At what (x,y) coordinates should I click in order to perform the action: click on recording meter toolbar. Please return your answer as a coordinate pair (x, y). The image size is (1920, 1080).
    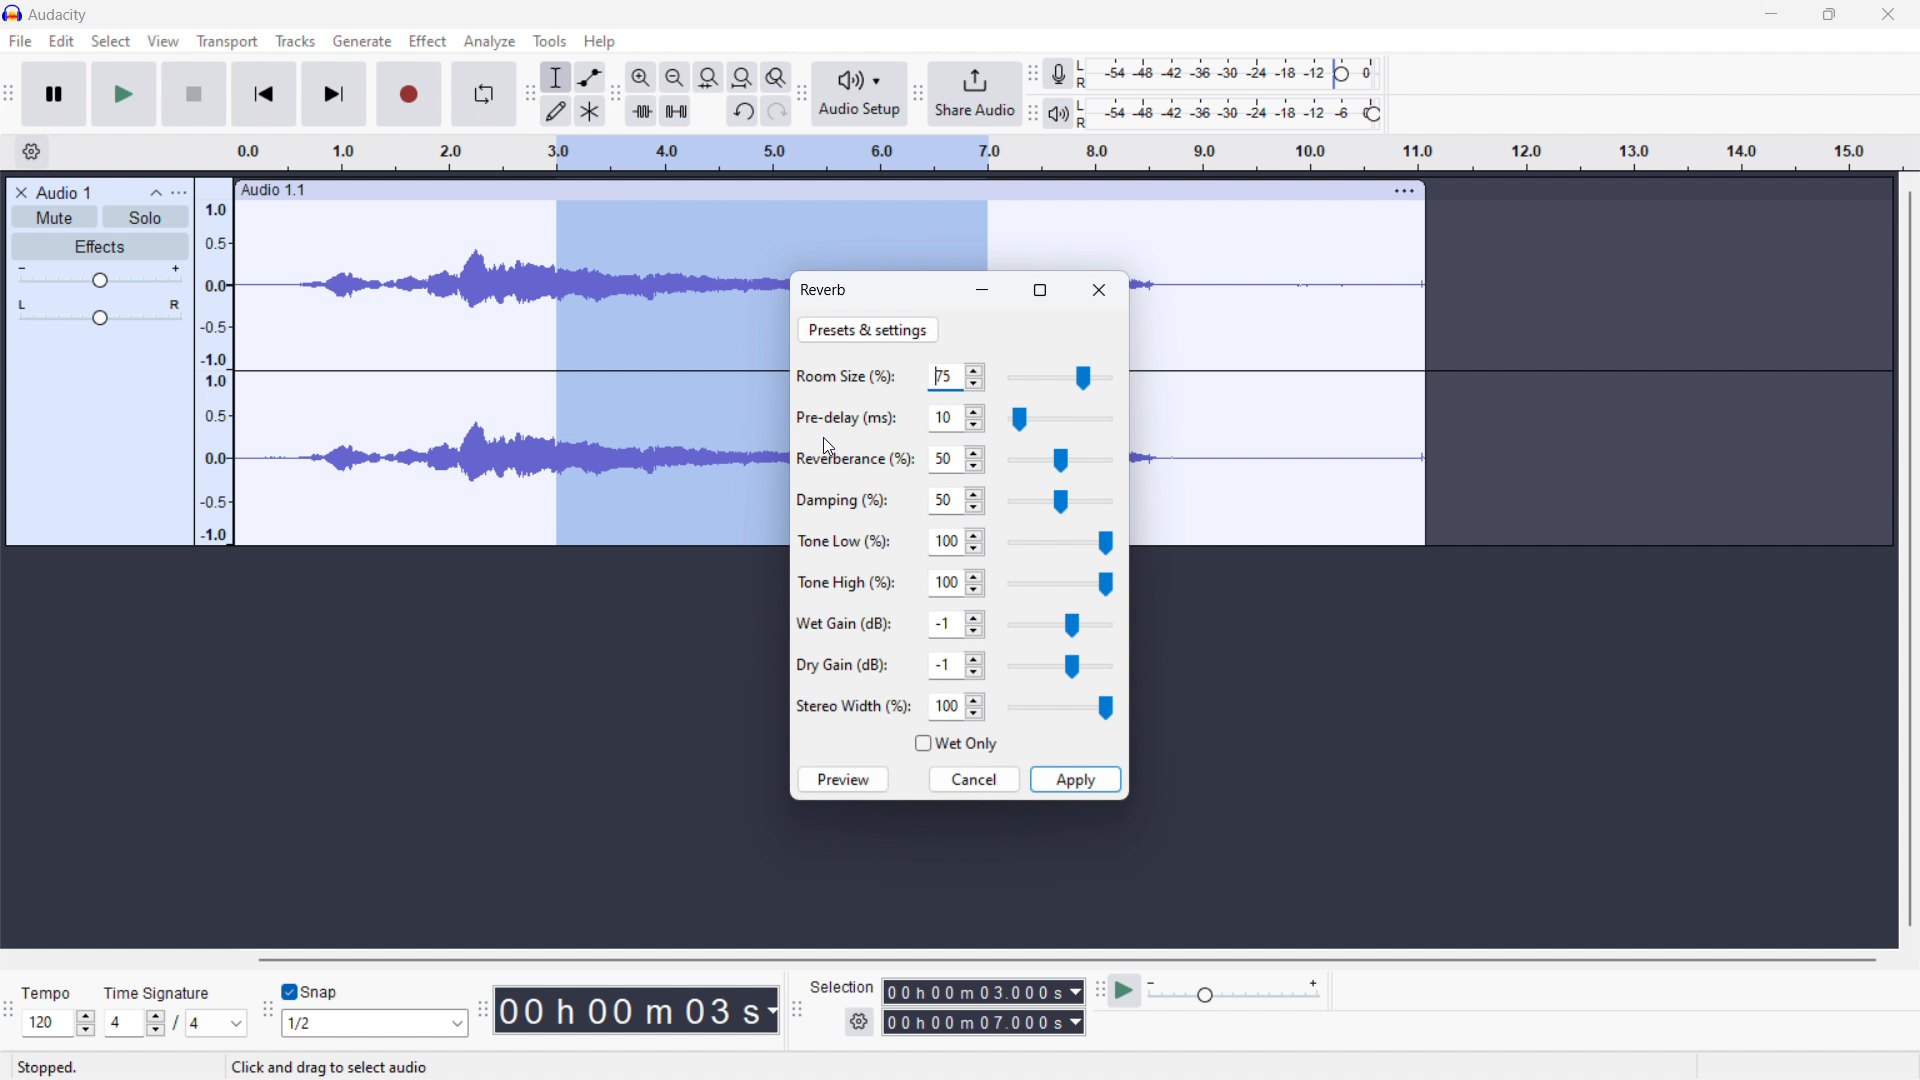
    Looking at the image, I should click on (1033, 74).